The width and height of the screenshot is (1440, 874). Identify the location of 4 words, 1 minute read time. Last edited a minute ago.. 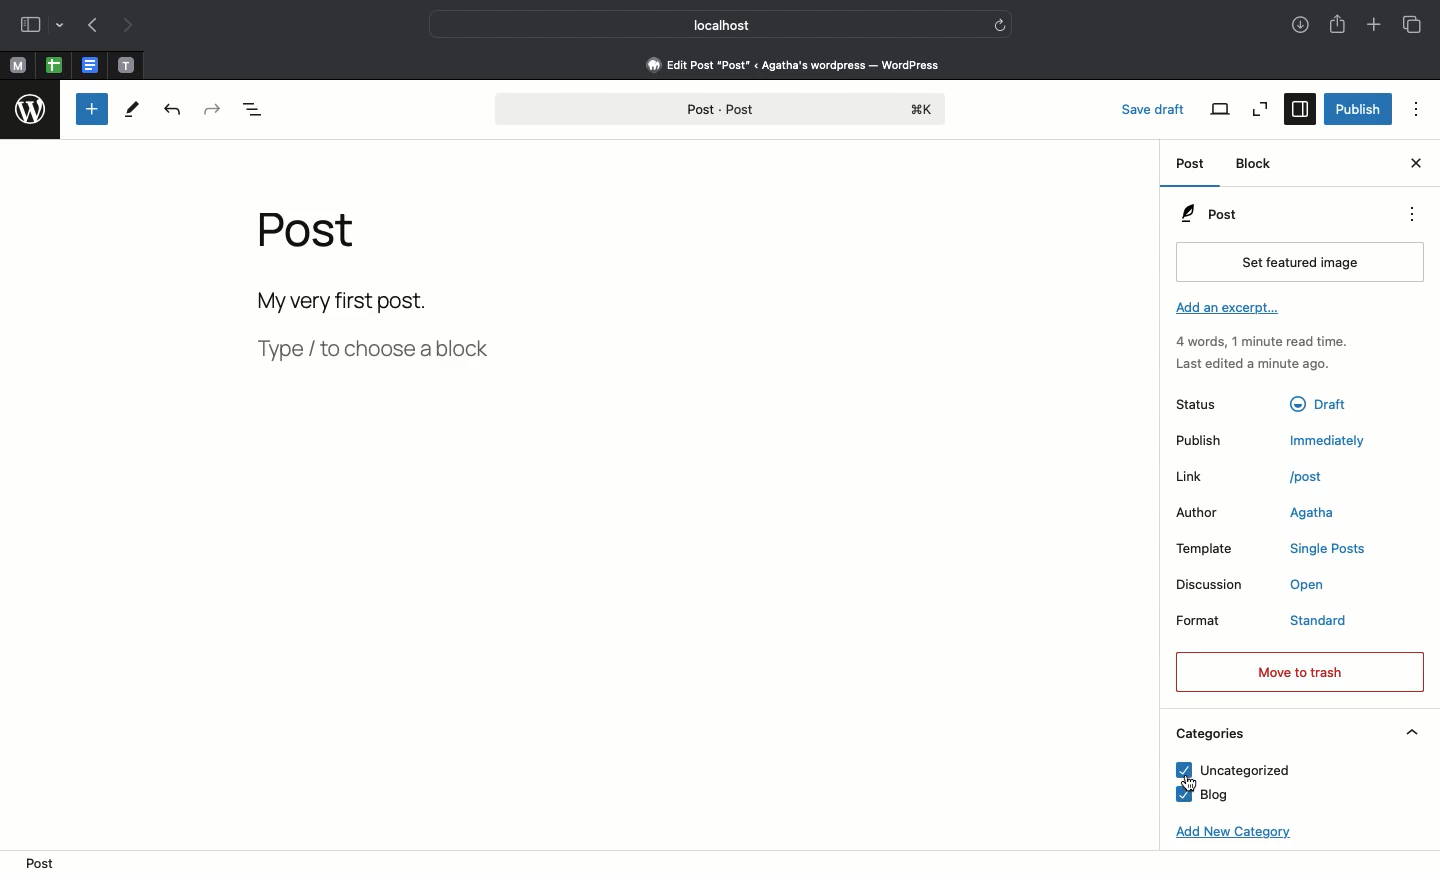
(1260, 356).